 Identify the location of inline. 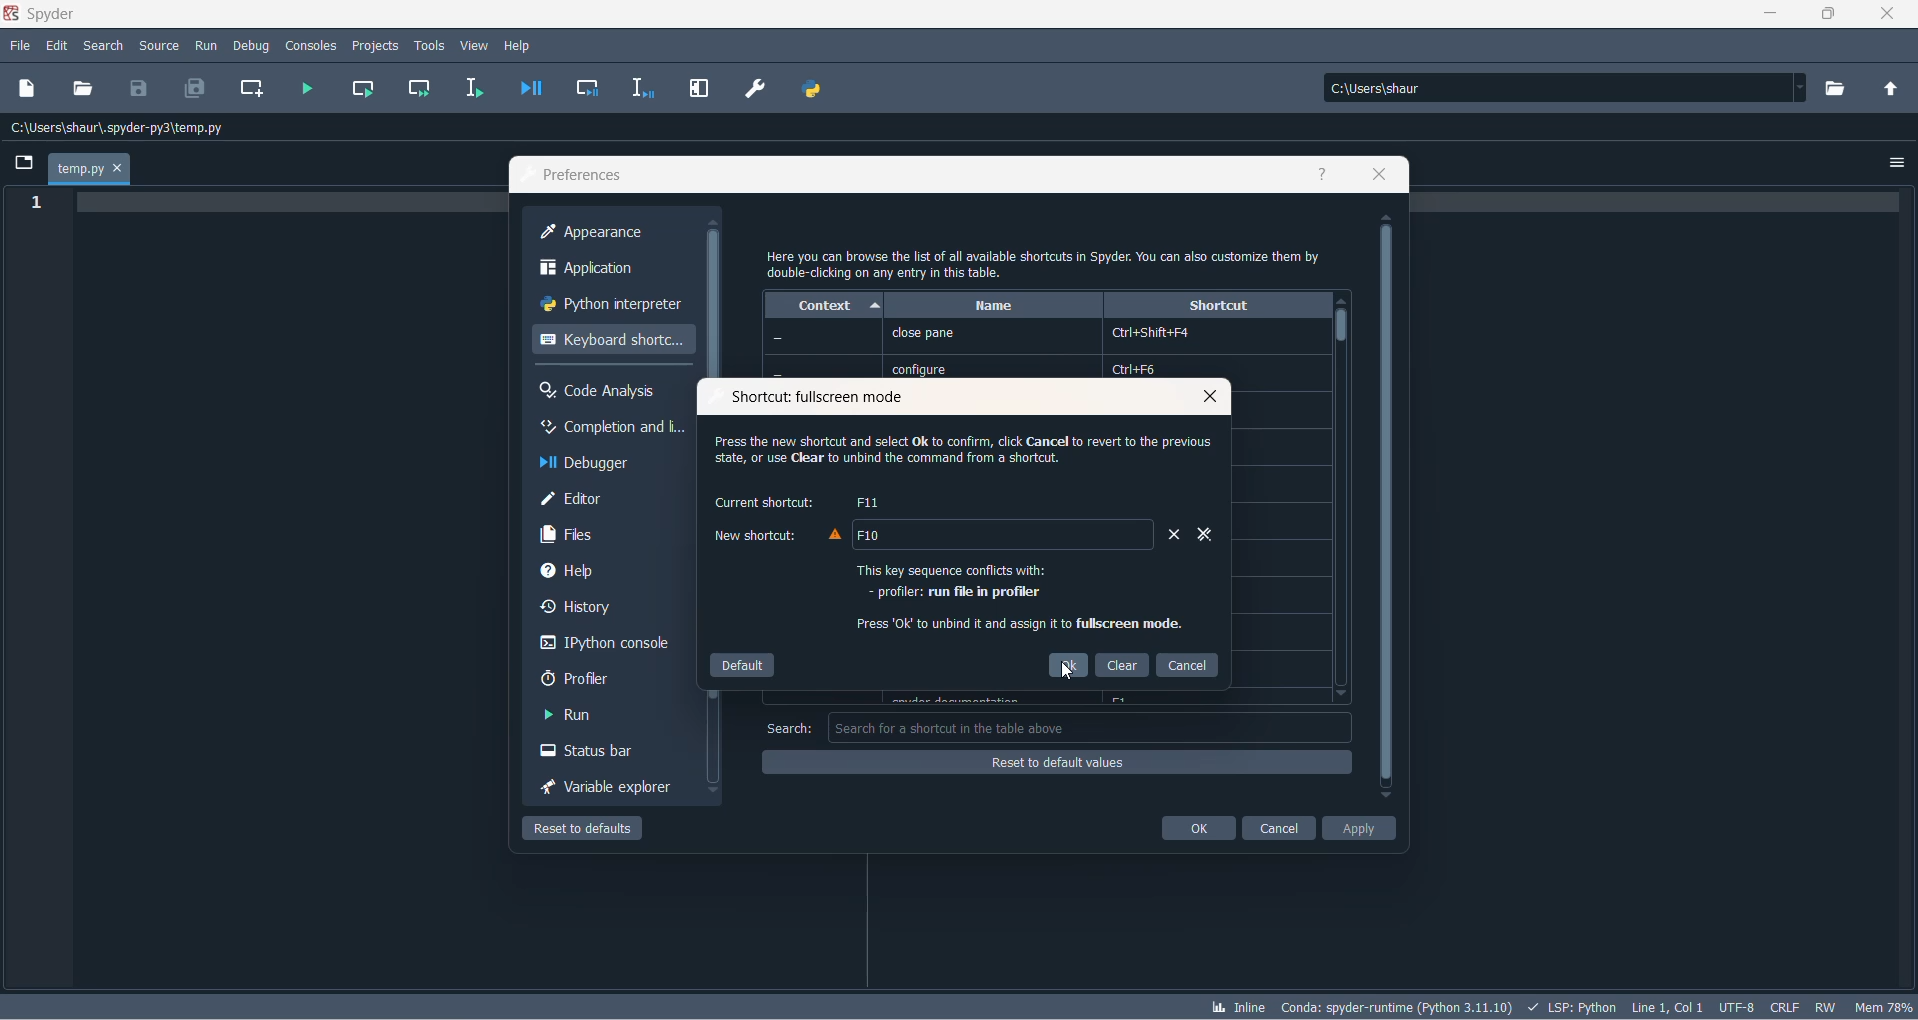
(1237, 1008).